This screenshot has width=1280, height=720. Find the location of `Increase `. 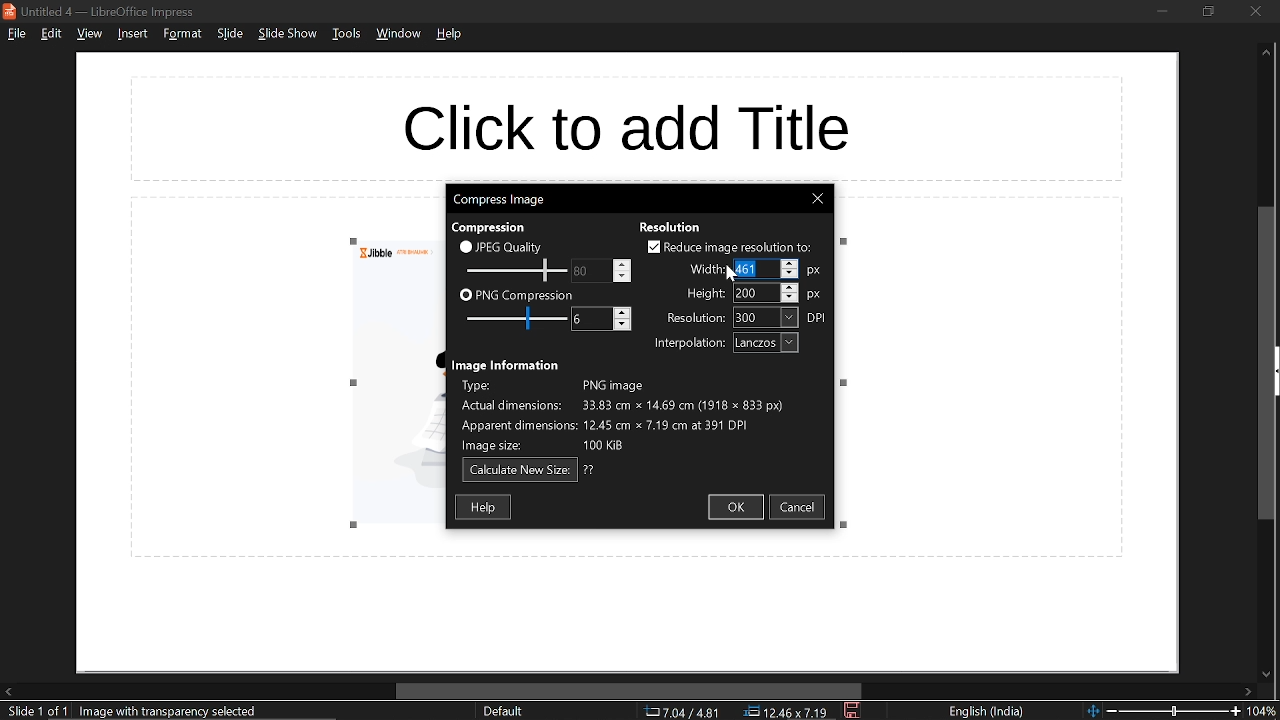

Increase  is located at coordinates (791, 286).